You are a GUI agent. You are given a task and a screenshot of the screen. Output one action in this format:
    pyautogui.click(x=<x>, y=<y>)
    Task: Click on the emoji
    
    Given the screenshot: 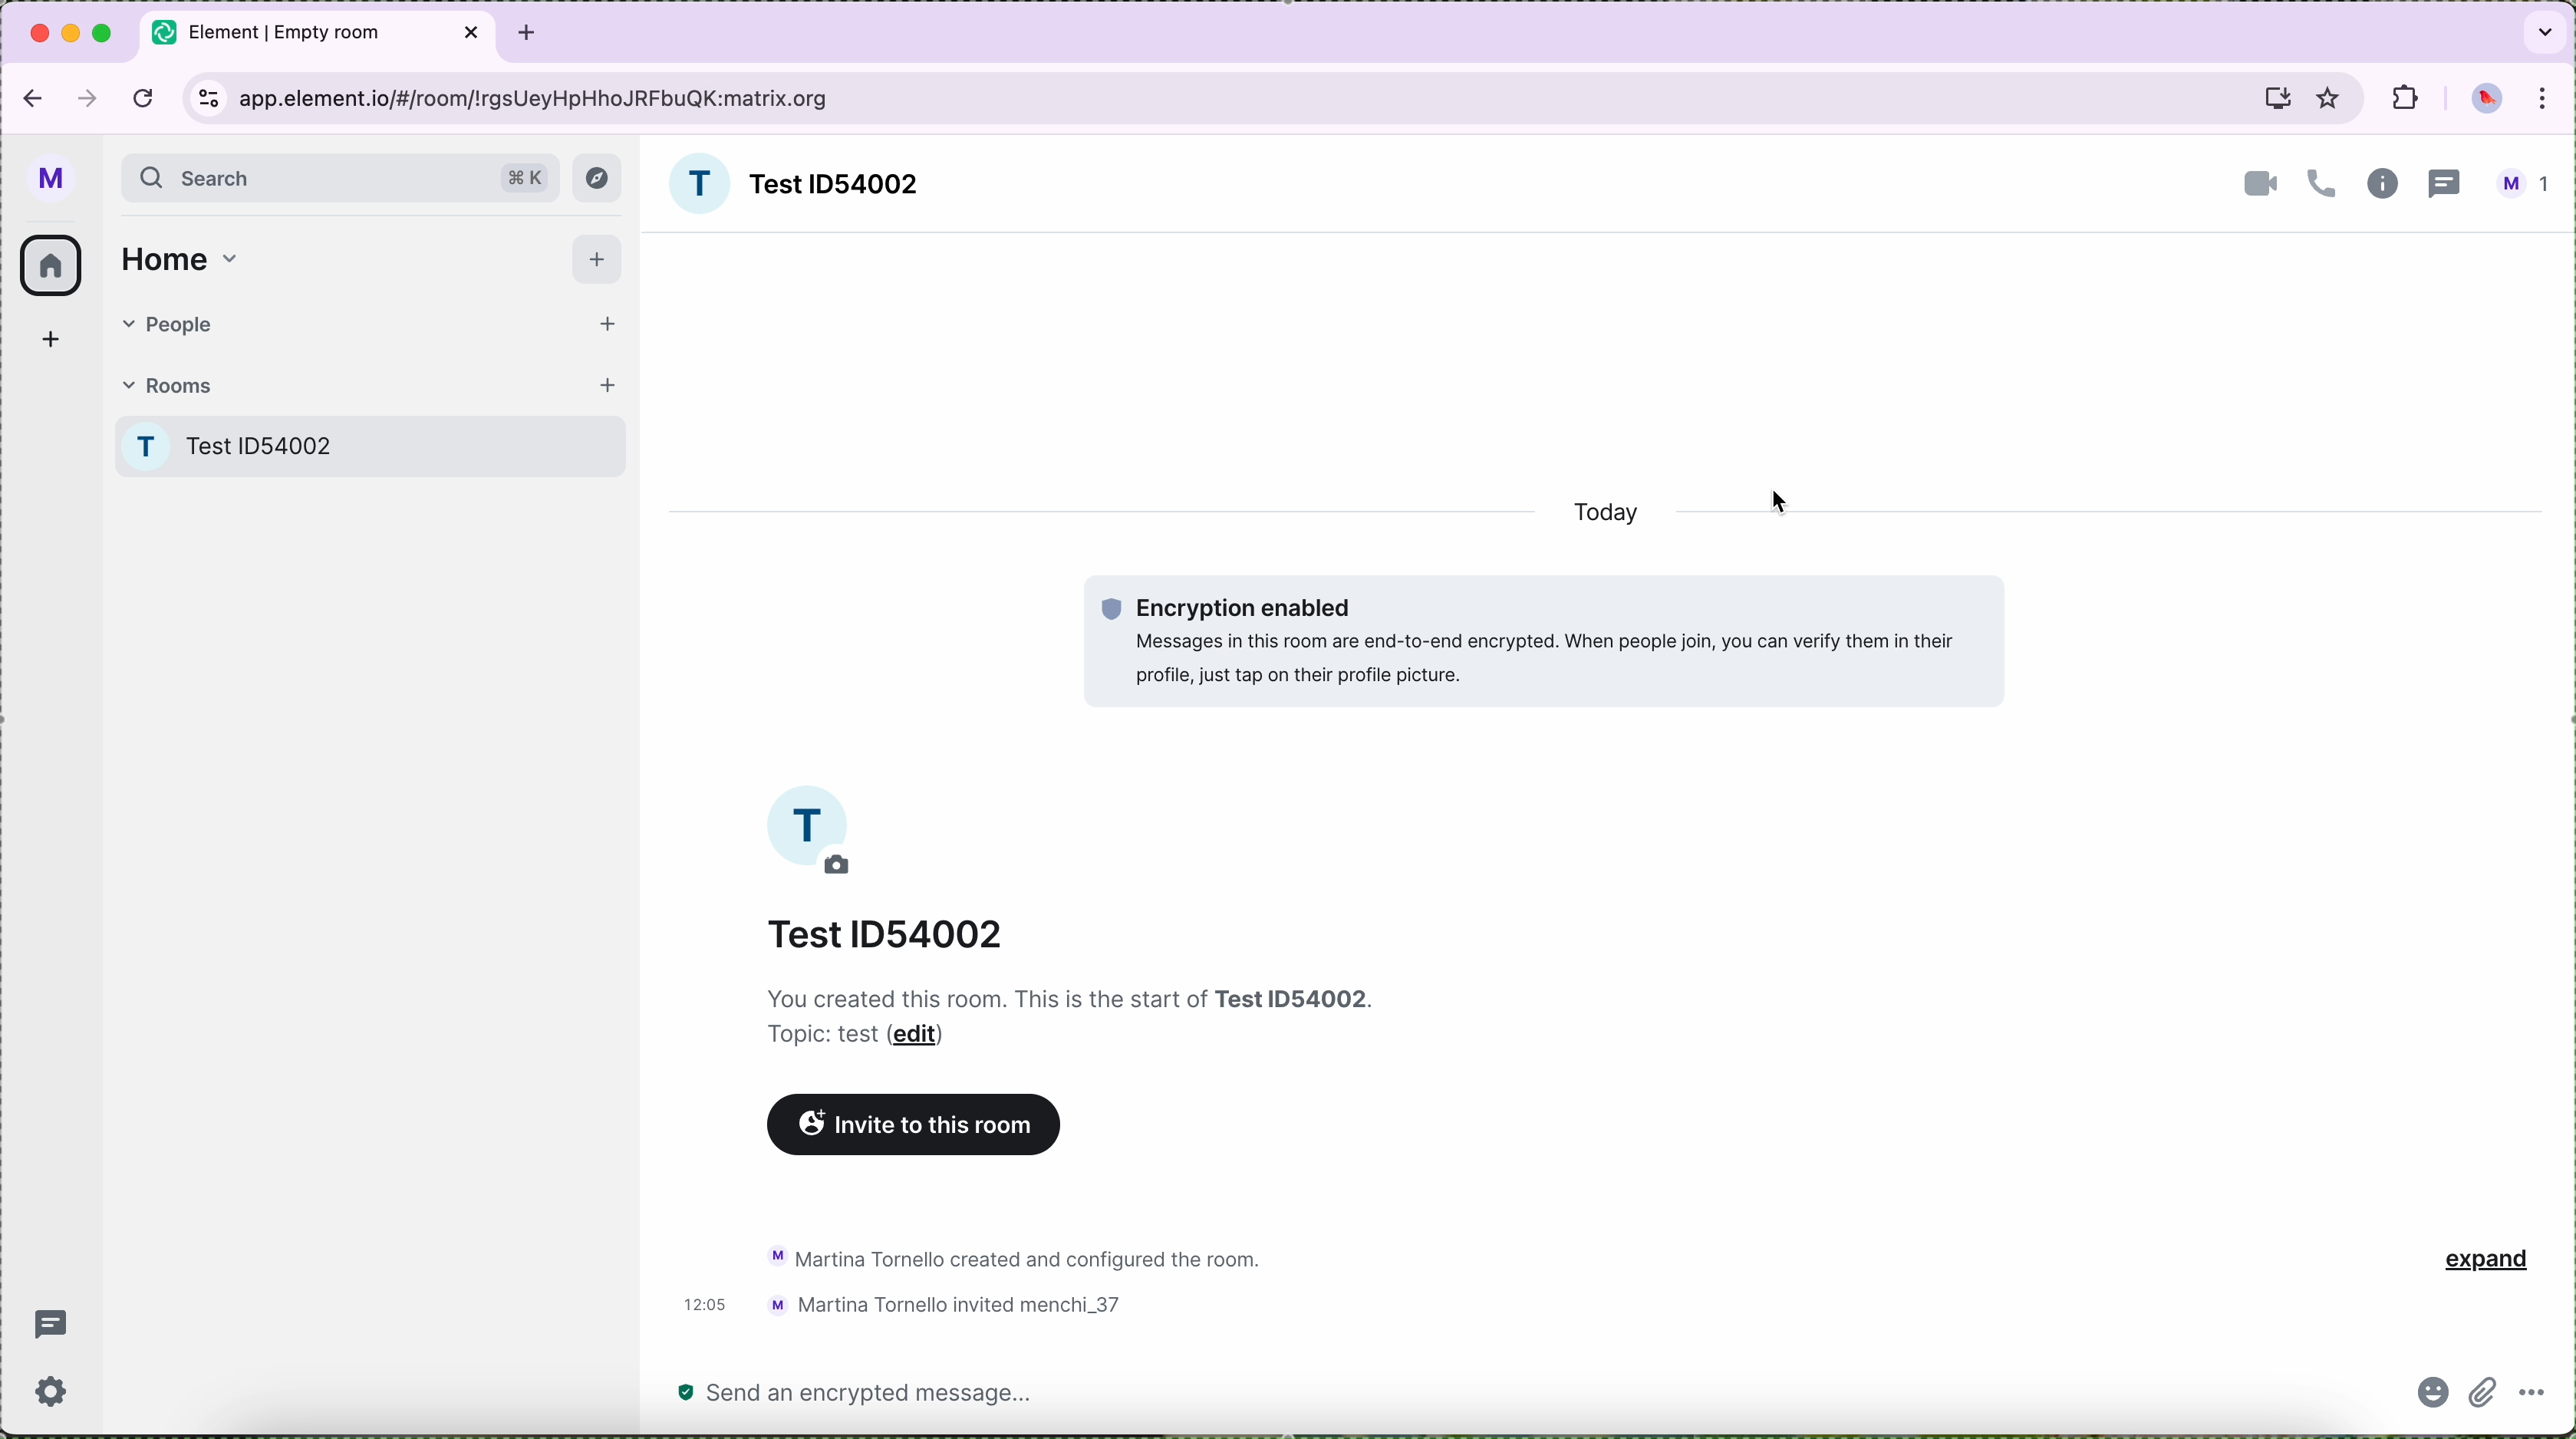 What is the action you would take?
    pyautogui.click(x=2434, y=1395)
    